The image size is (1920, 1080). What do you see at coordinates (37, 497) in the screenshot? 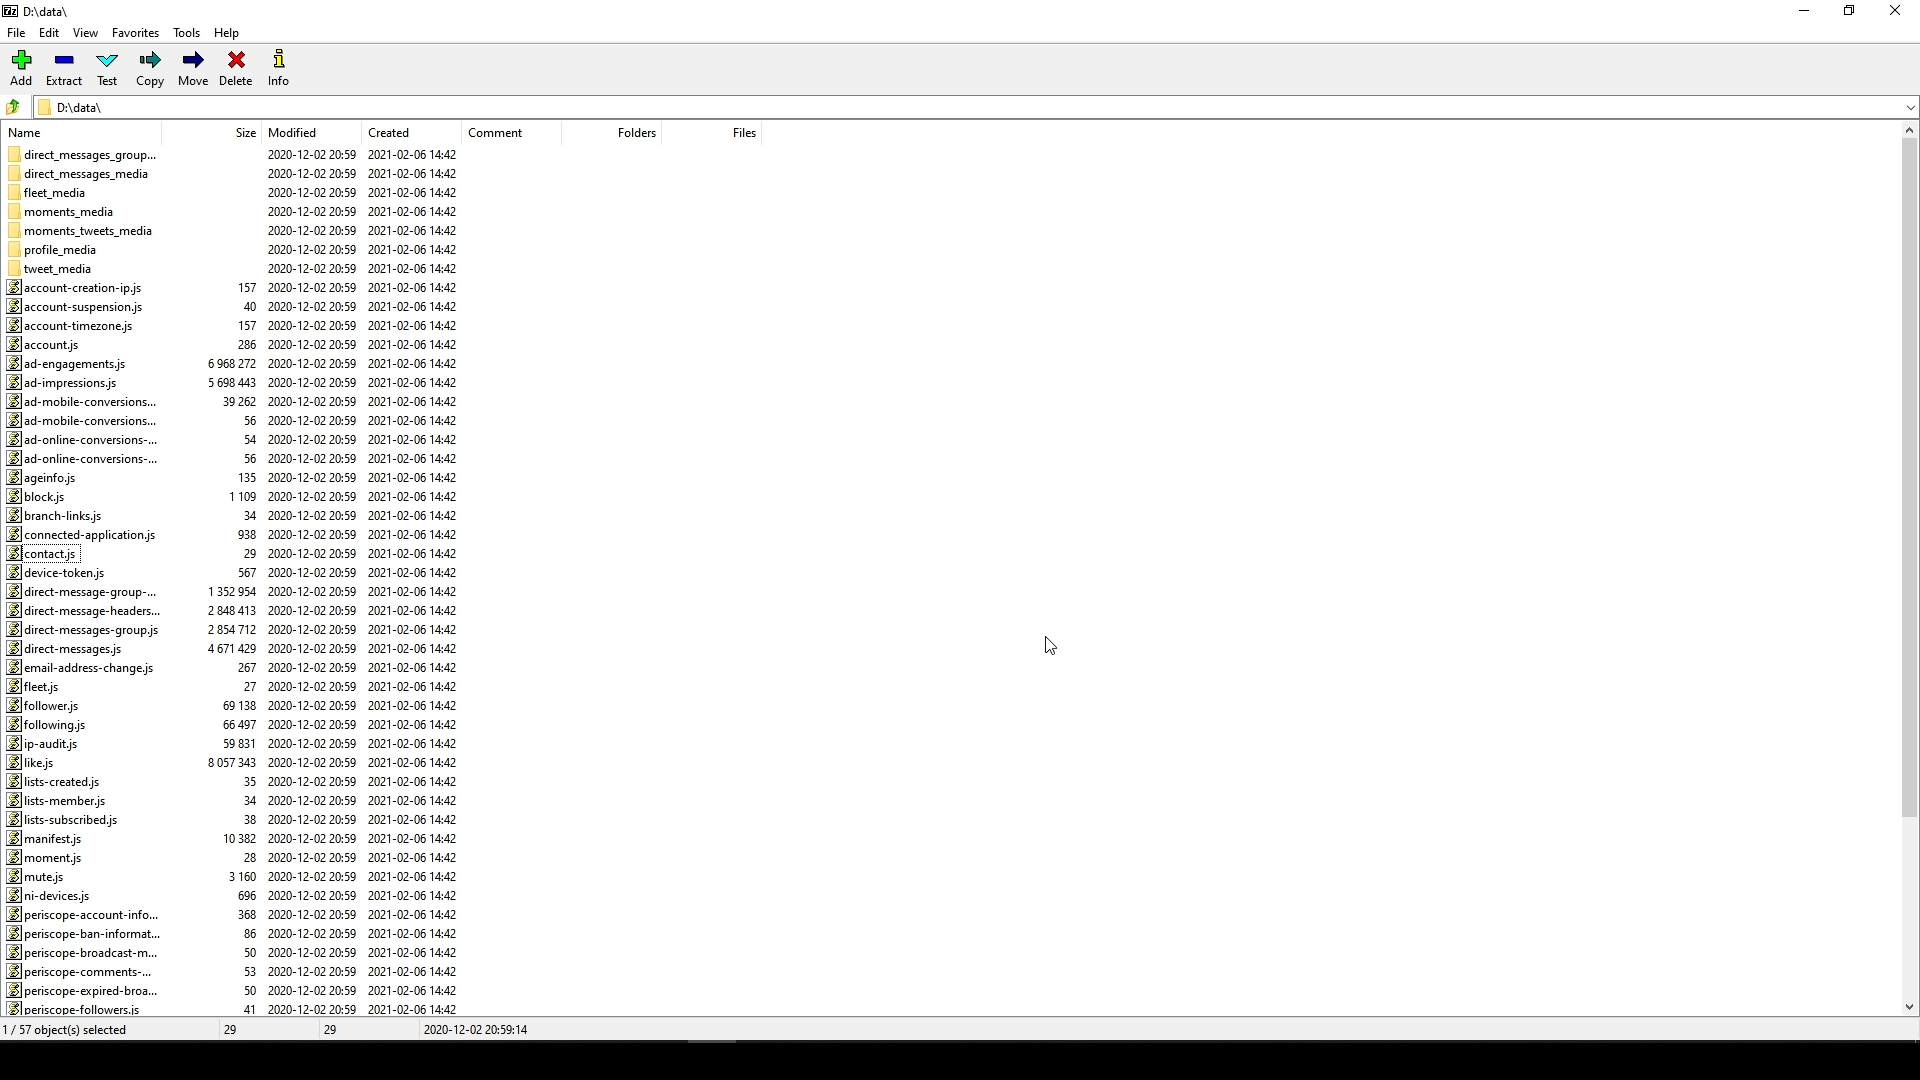
I see `block.js` at bounding box center [37, 497].